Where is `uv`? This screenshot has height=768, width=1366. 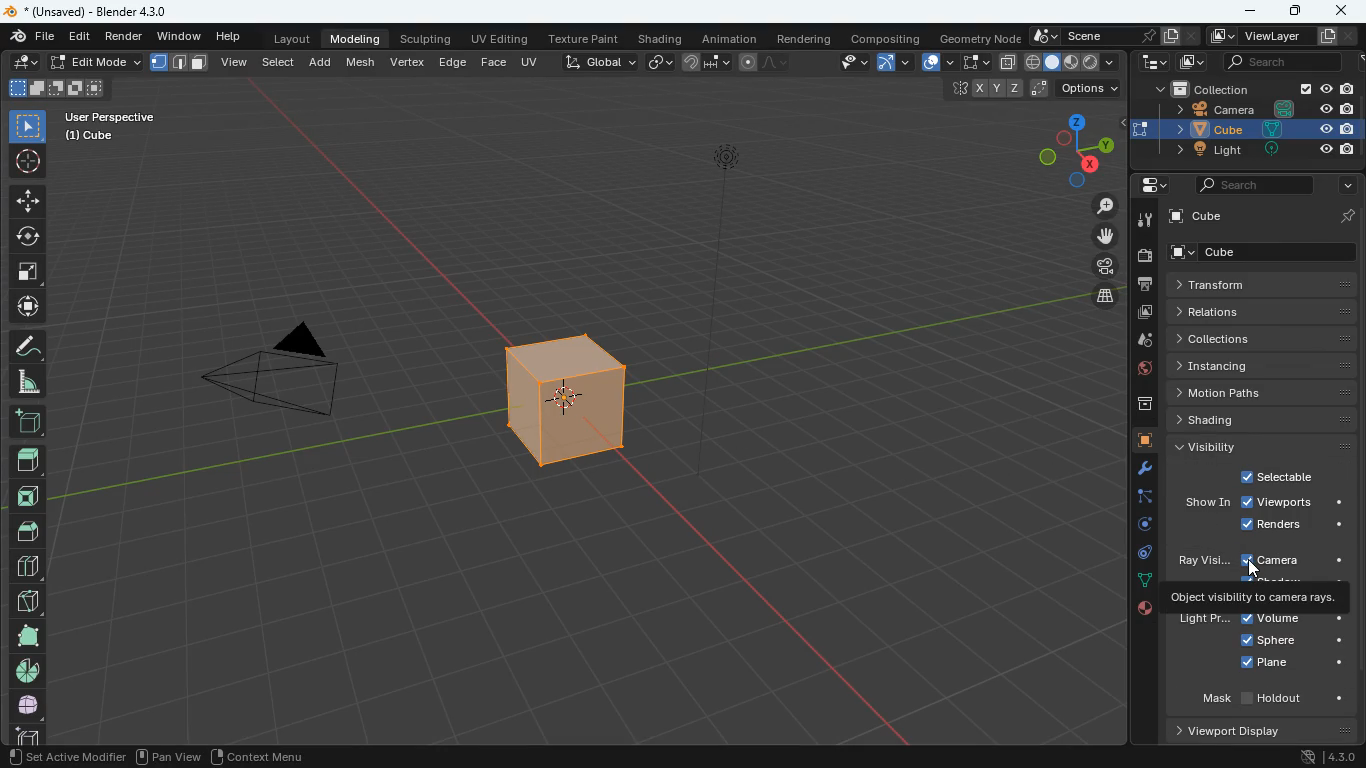 uv is located at coordinates (532, 64).